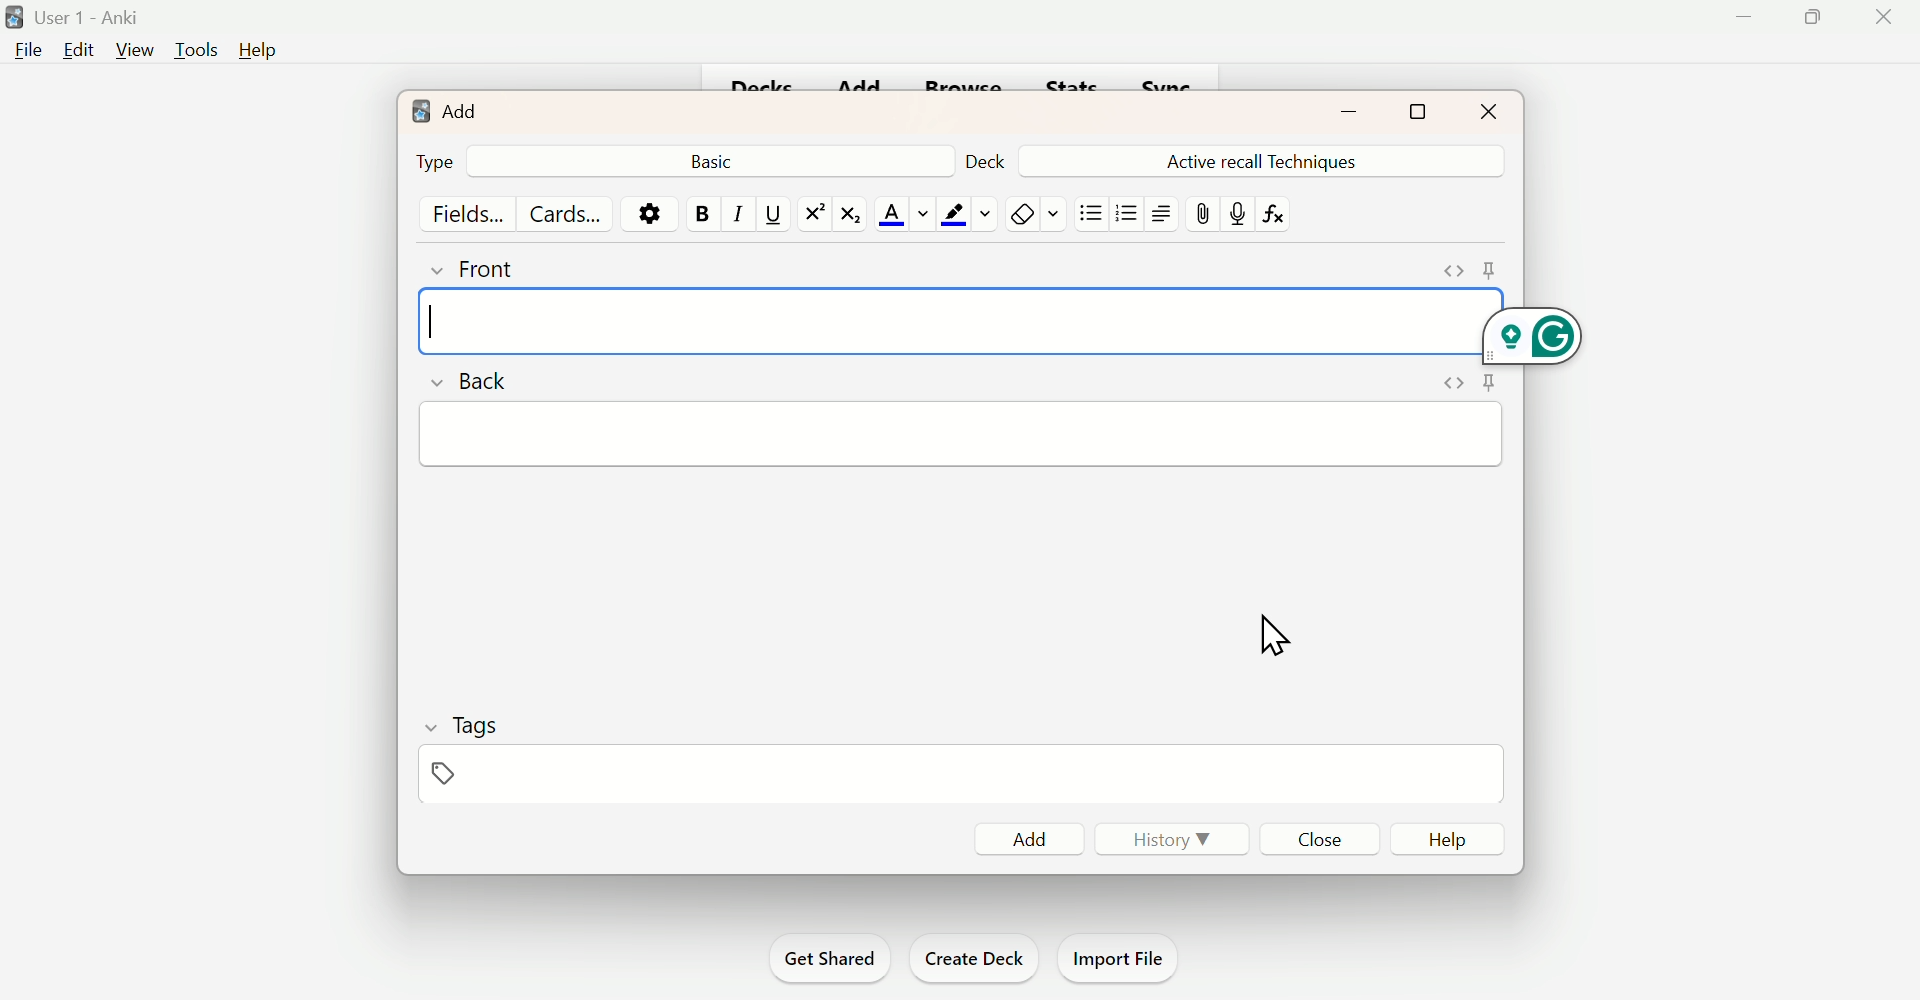 The image size is (1920, 1000). I want to click on logo, so click(417, 108).